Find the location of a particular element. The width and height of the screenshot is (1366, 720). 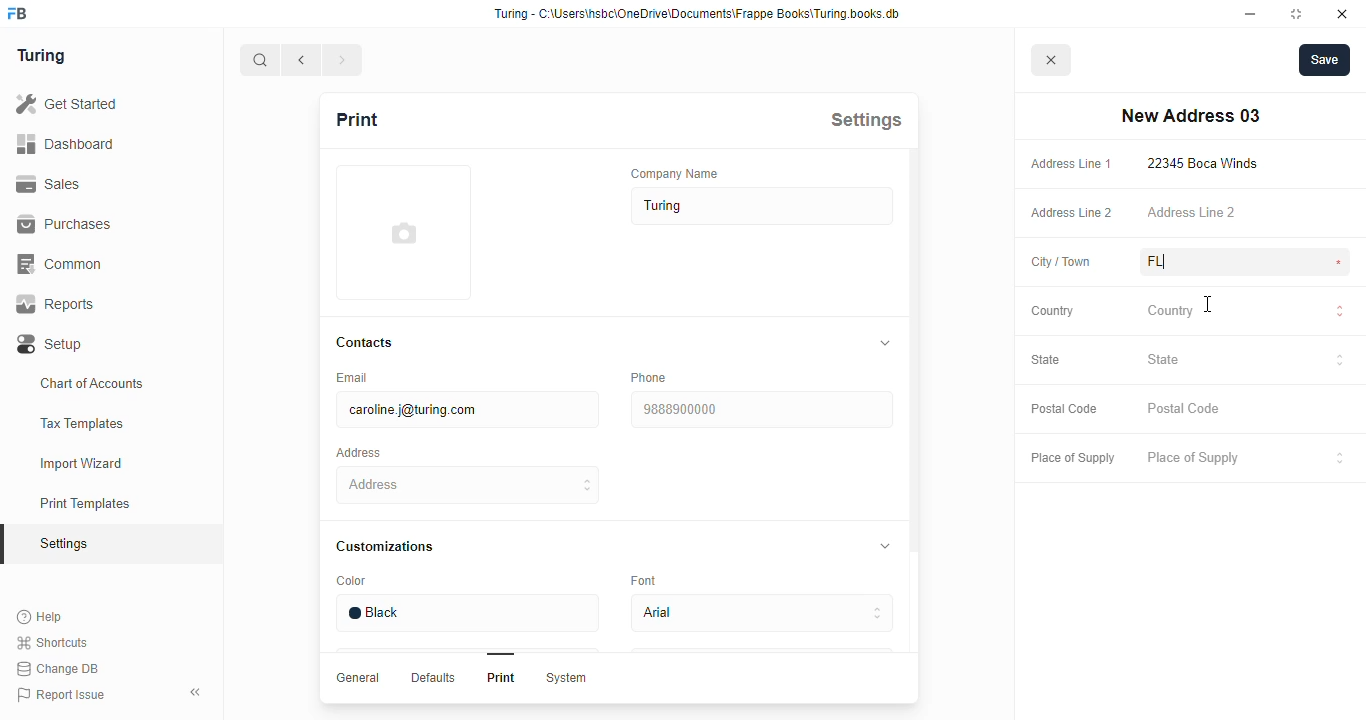

state is located at coordinates (1246, 362).